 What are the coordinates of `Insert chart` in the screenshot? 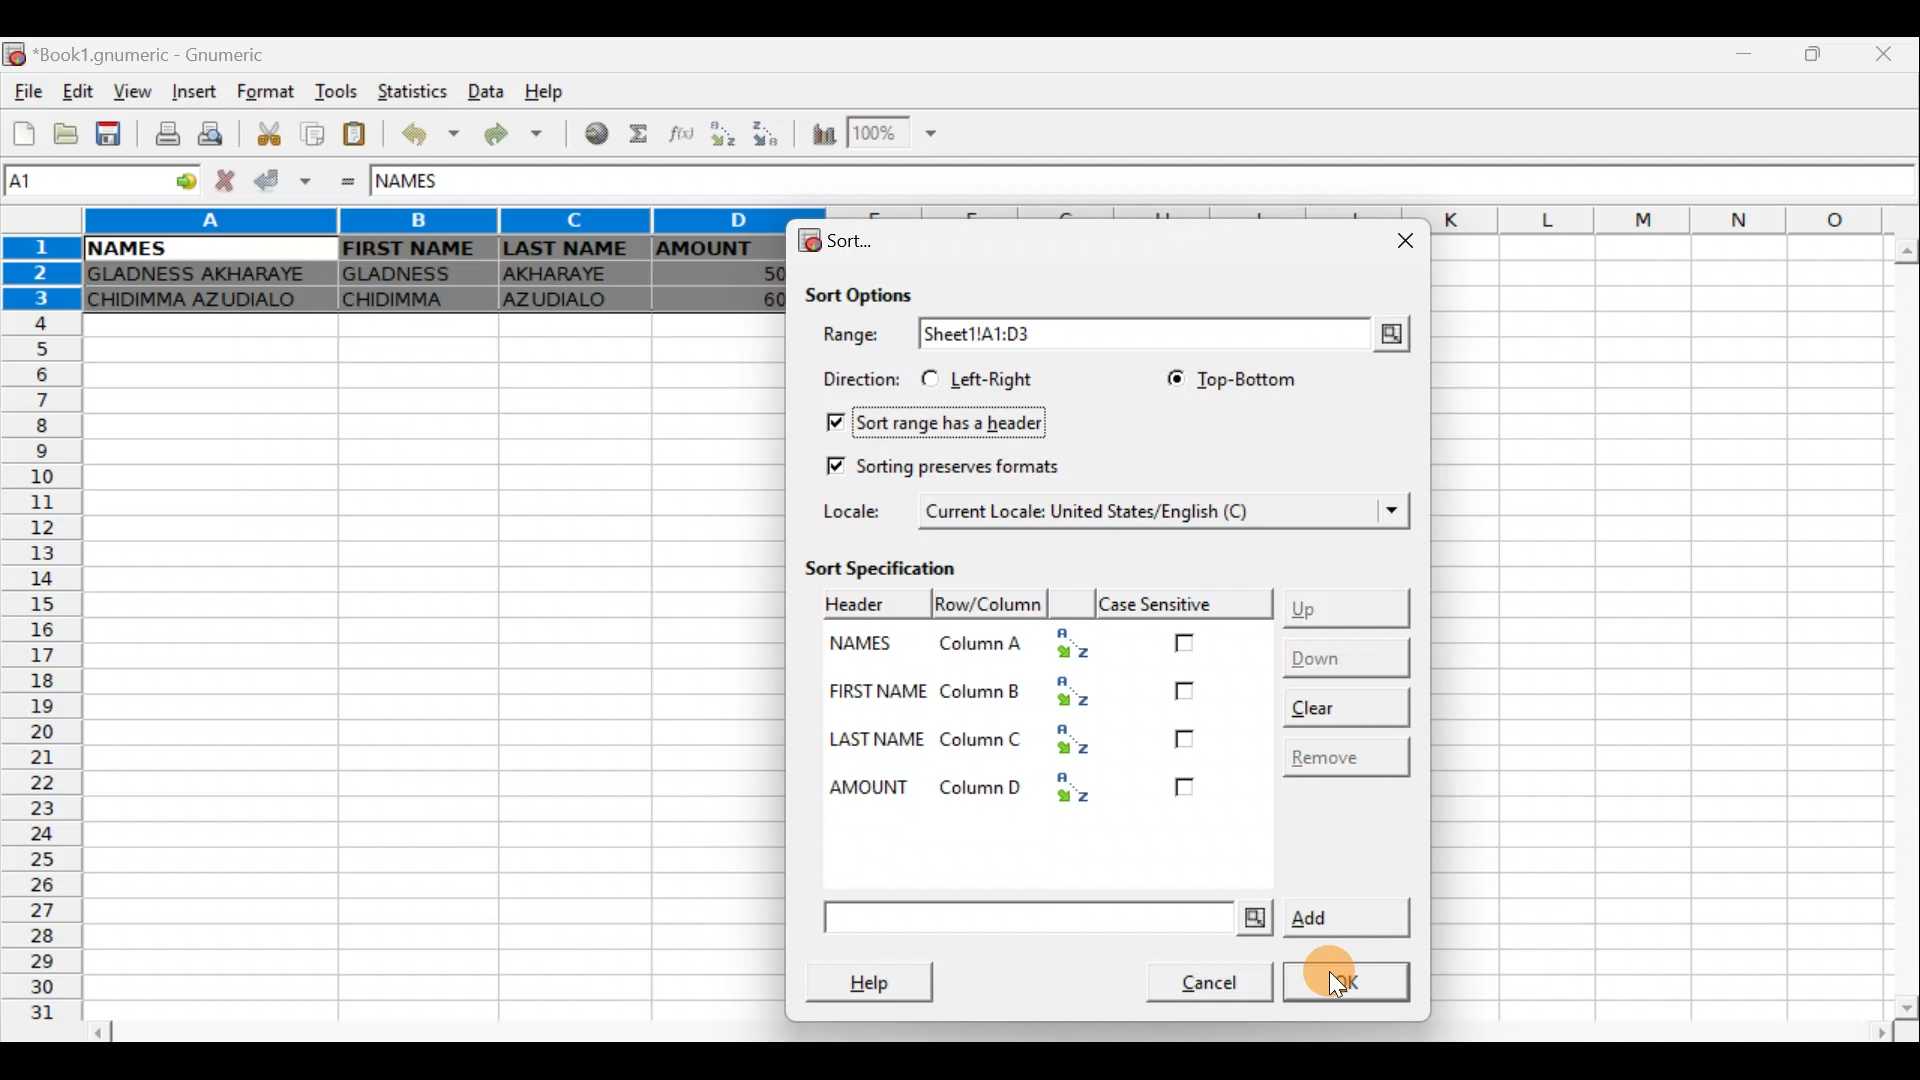 It's located at (823, 134).